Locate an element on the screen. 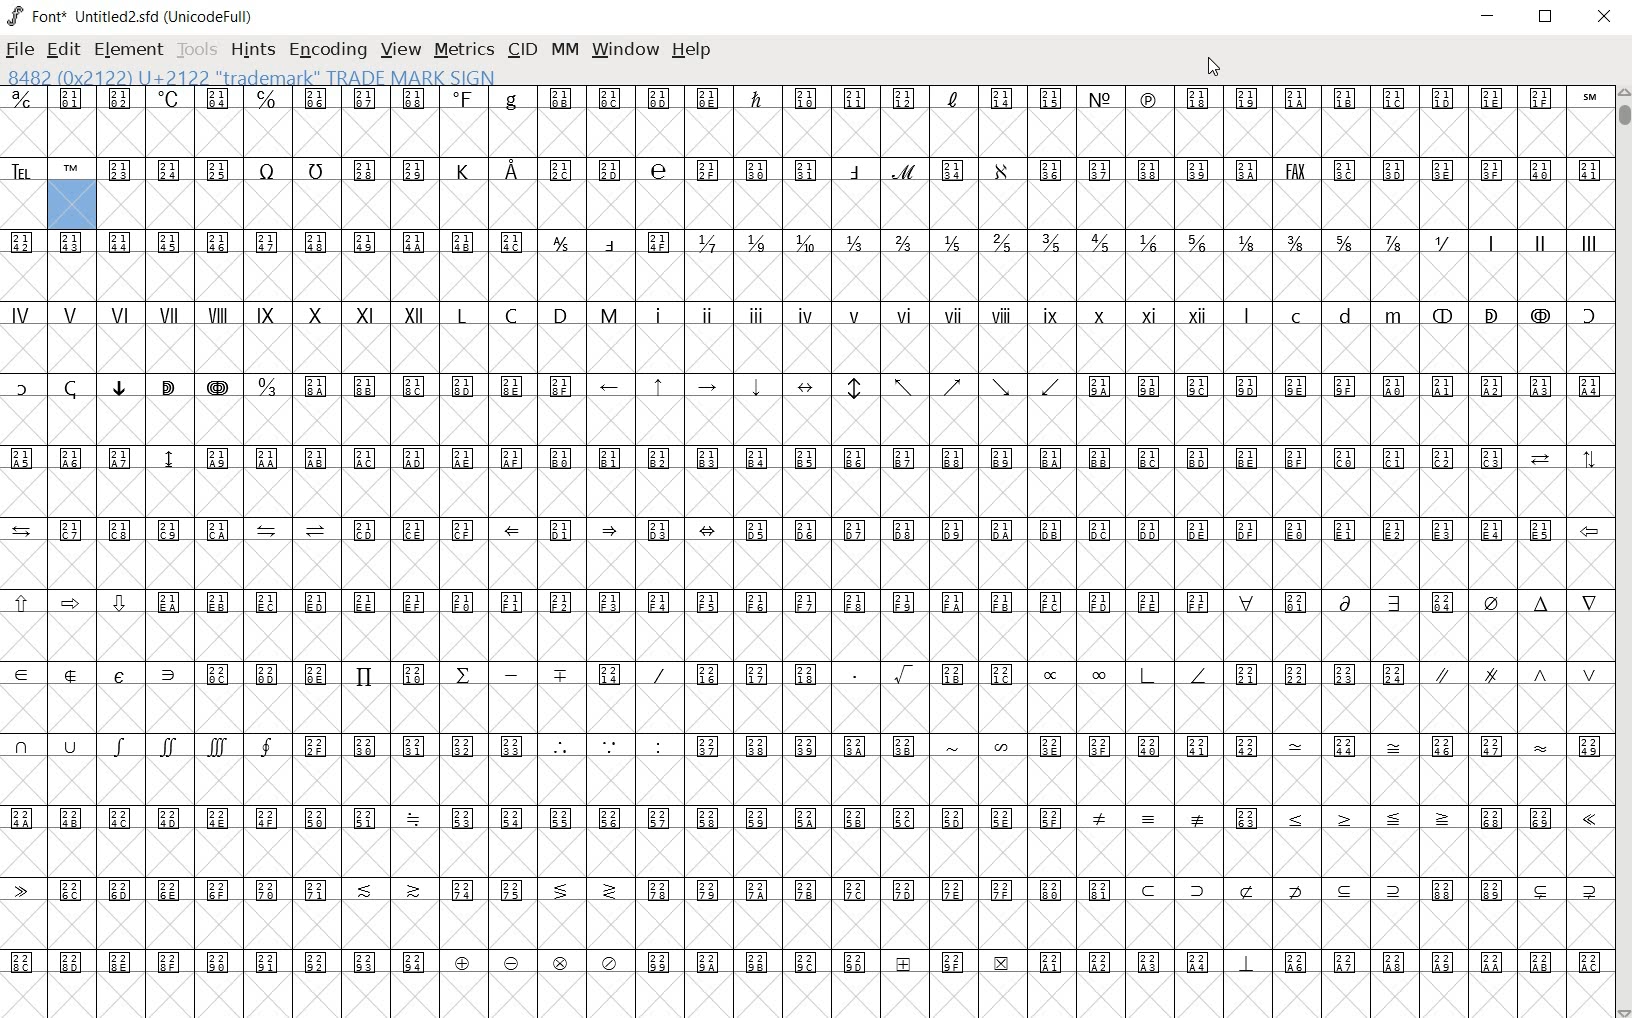  symbol is located at coordinates (345, 264).